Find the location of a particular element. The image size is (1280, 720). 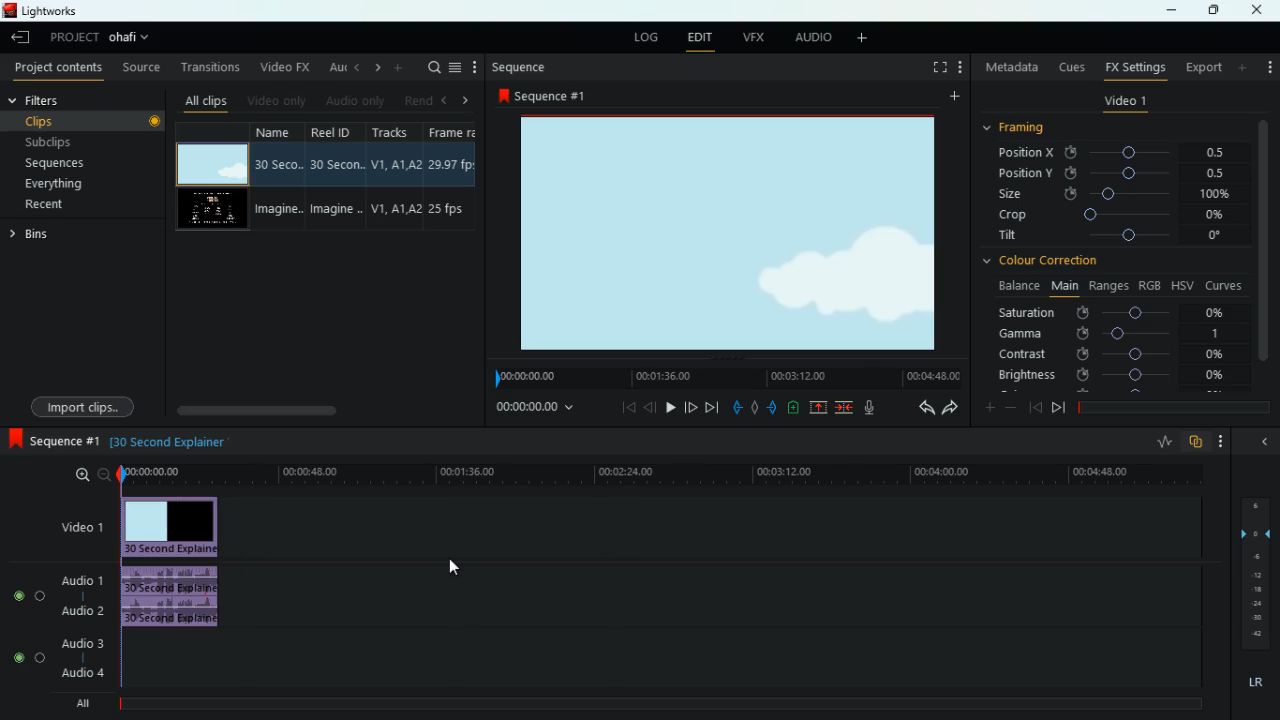

export is located at coordinates (1202, 67).